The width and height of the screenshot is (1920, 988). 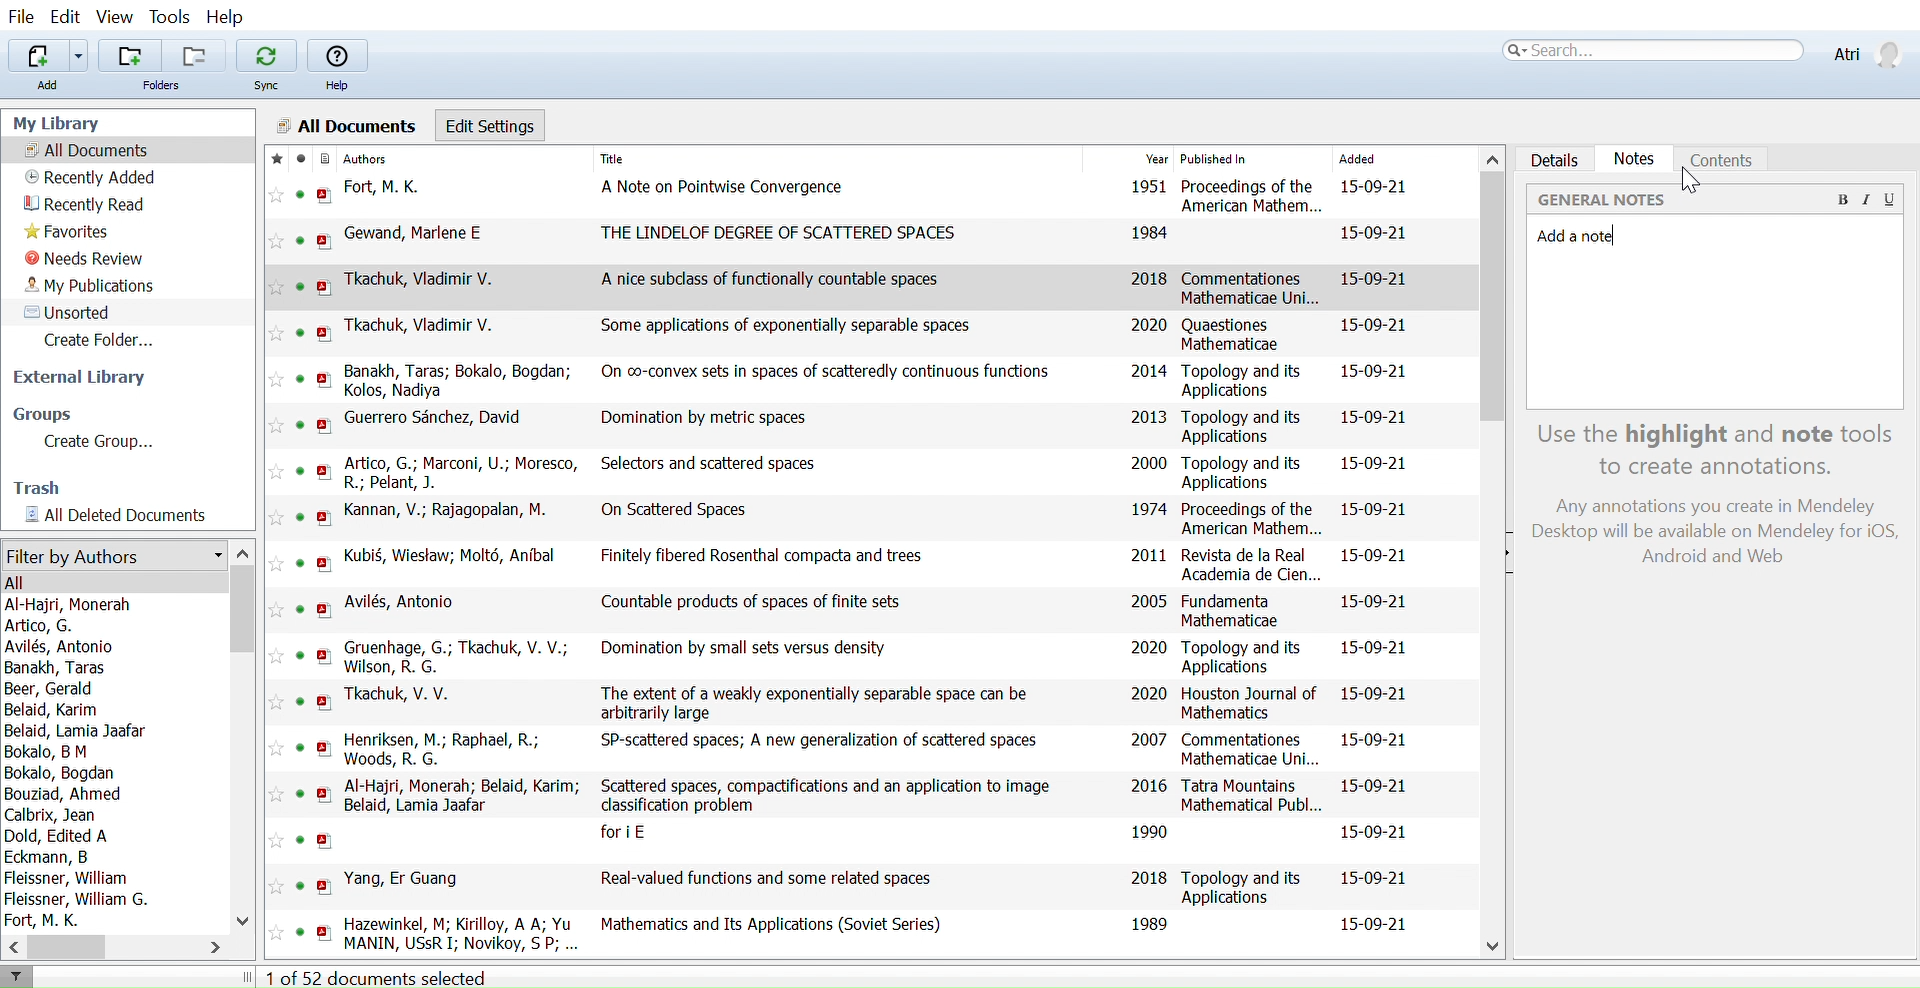 What do you see at coordinates (459, 657) in the screenshot?
I see `Gruenhage, G.; Tkachuk, V. V.; Wilson, R. G.` at bounding box center [459, 657].